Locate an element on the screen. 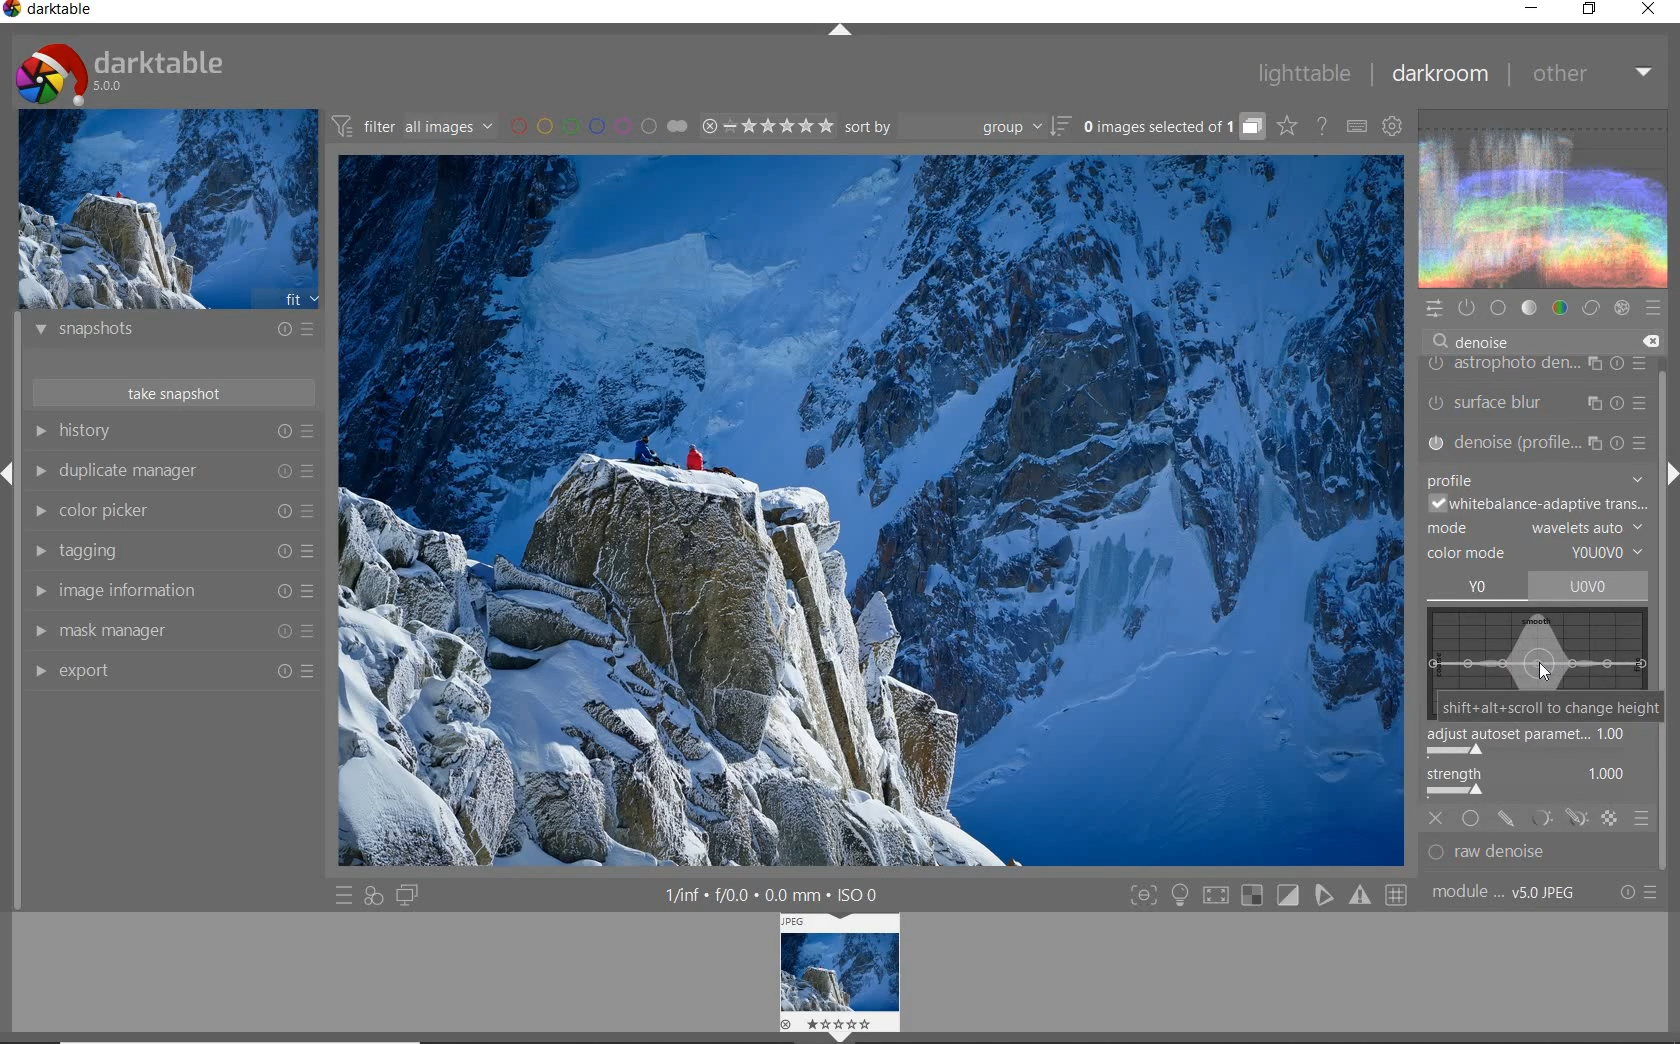  color picker is located at coordinates (170, 511).